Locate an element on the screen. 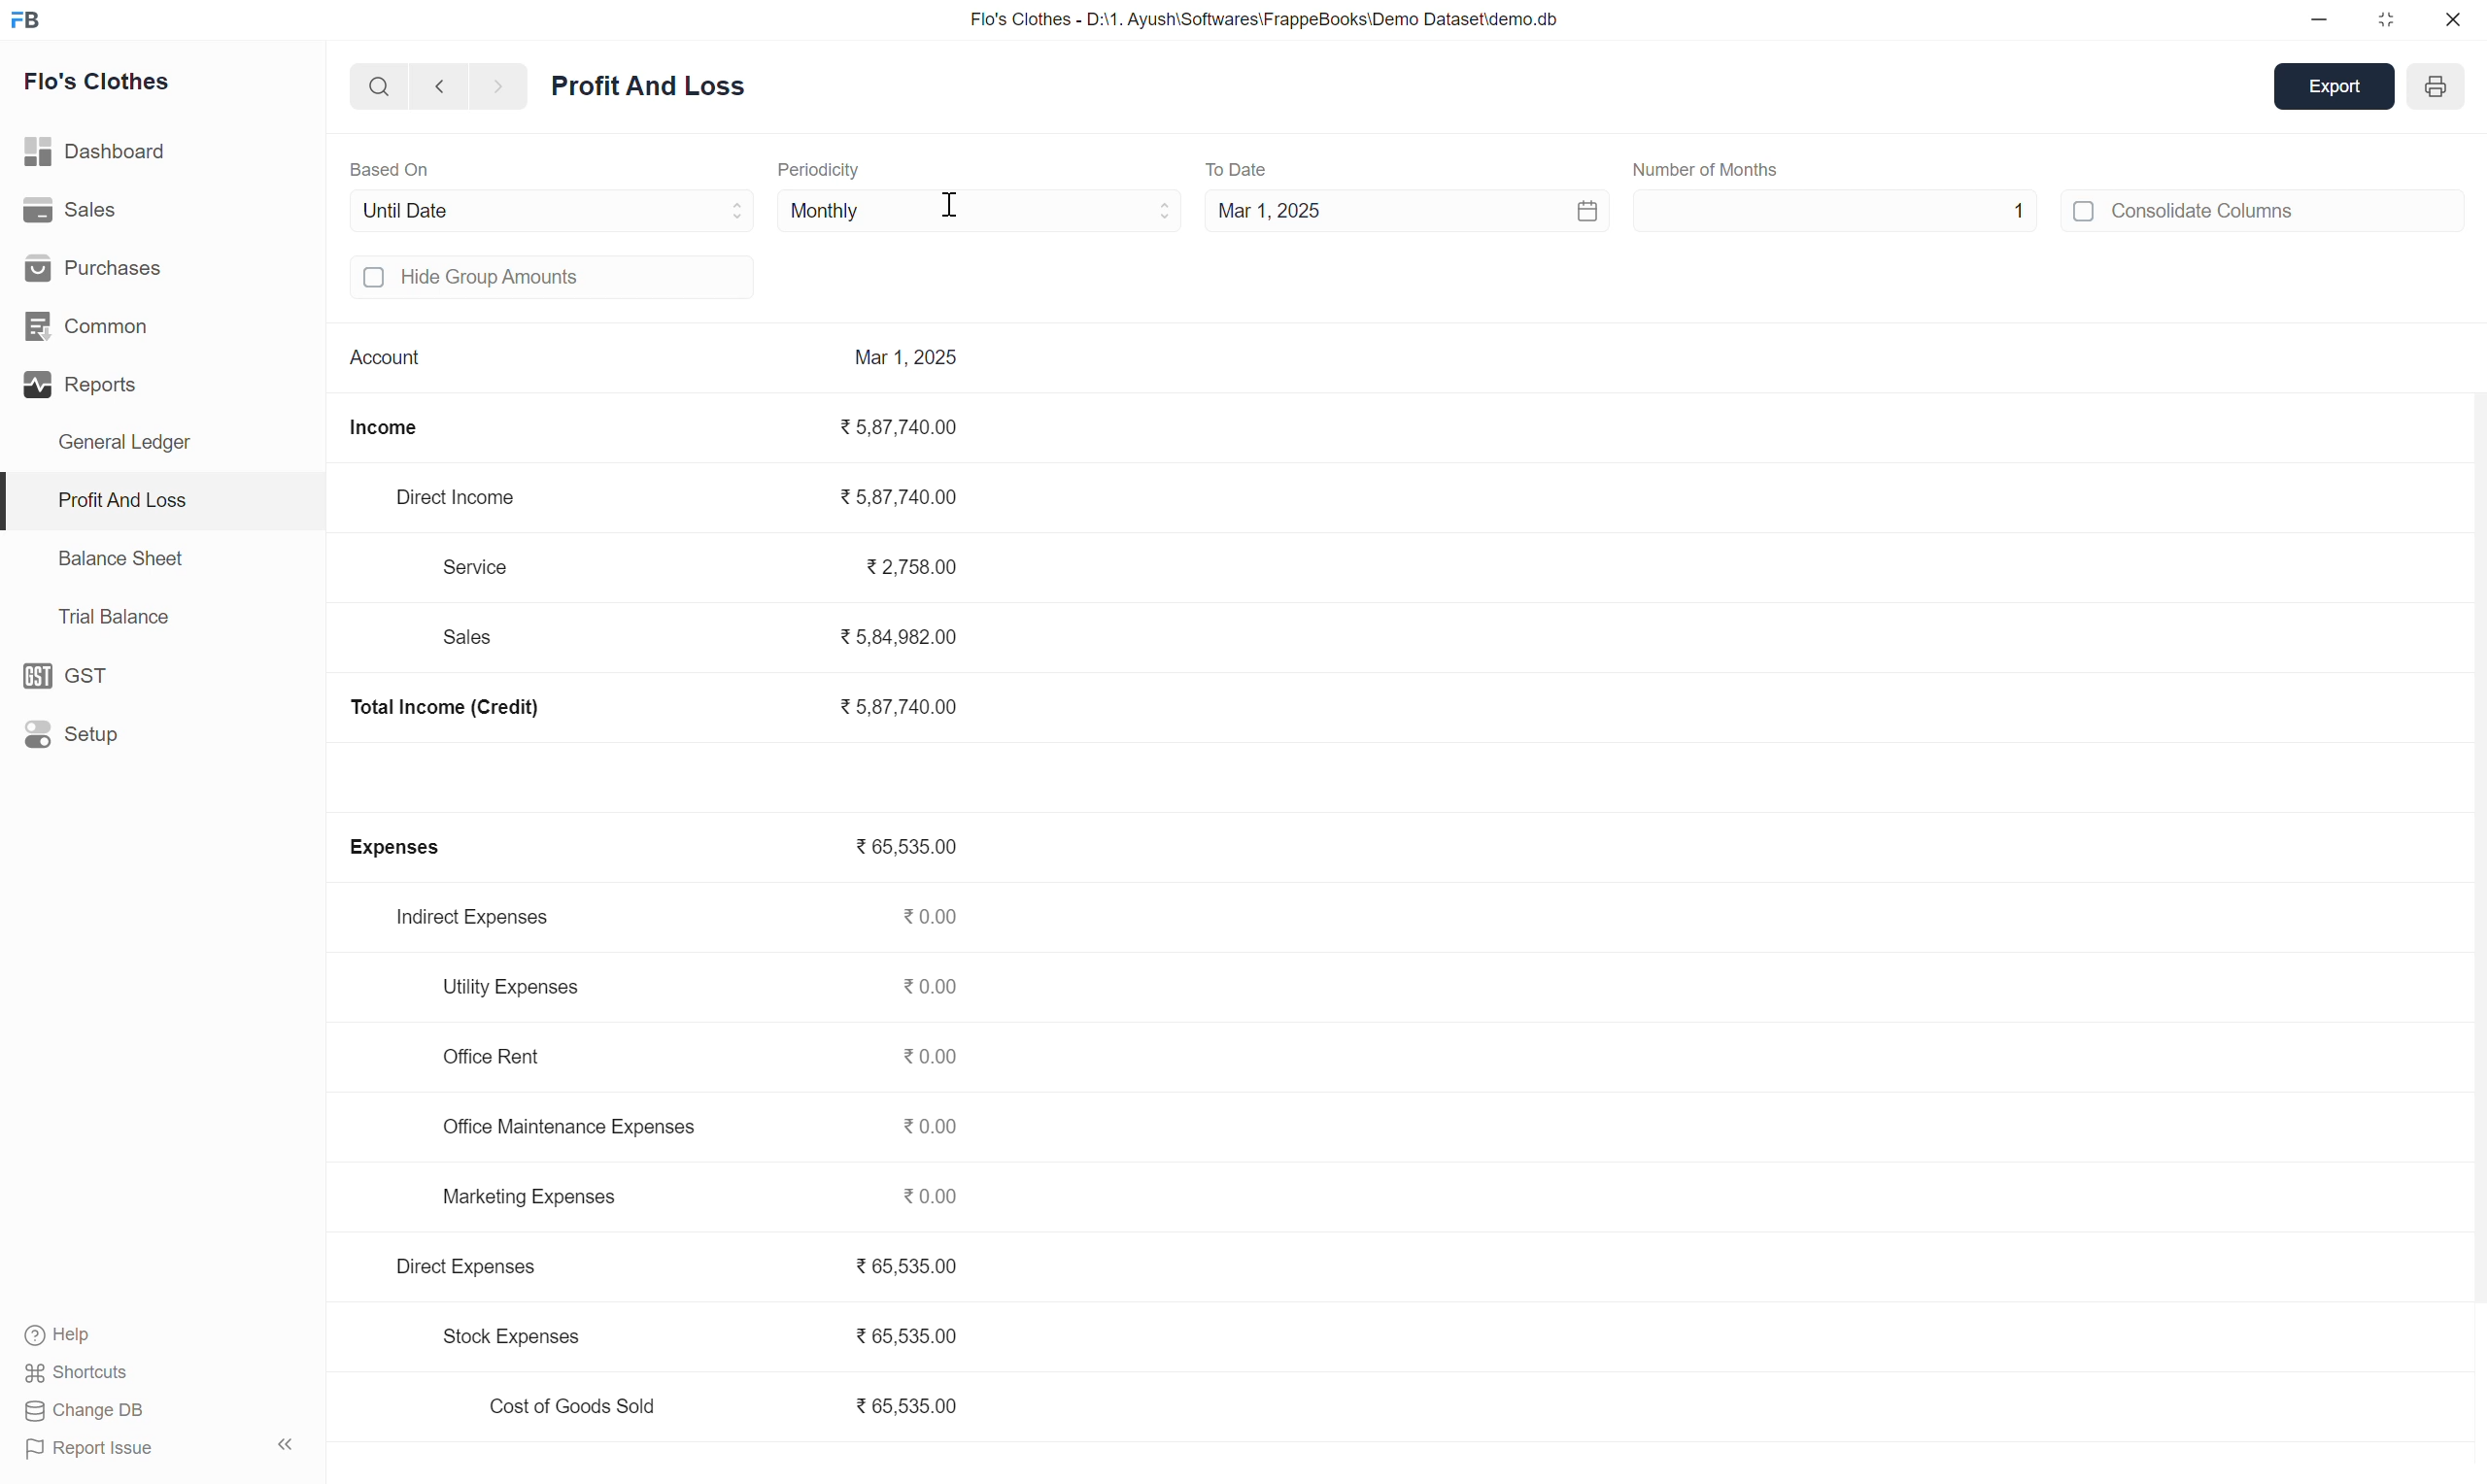 The height and width of the screenshot is (1484, 2487). Periodicity dropdown is located at coordinates (1113, 211).